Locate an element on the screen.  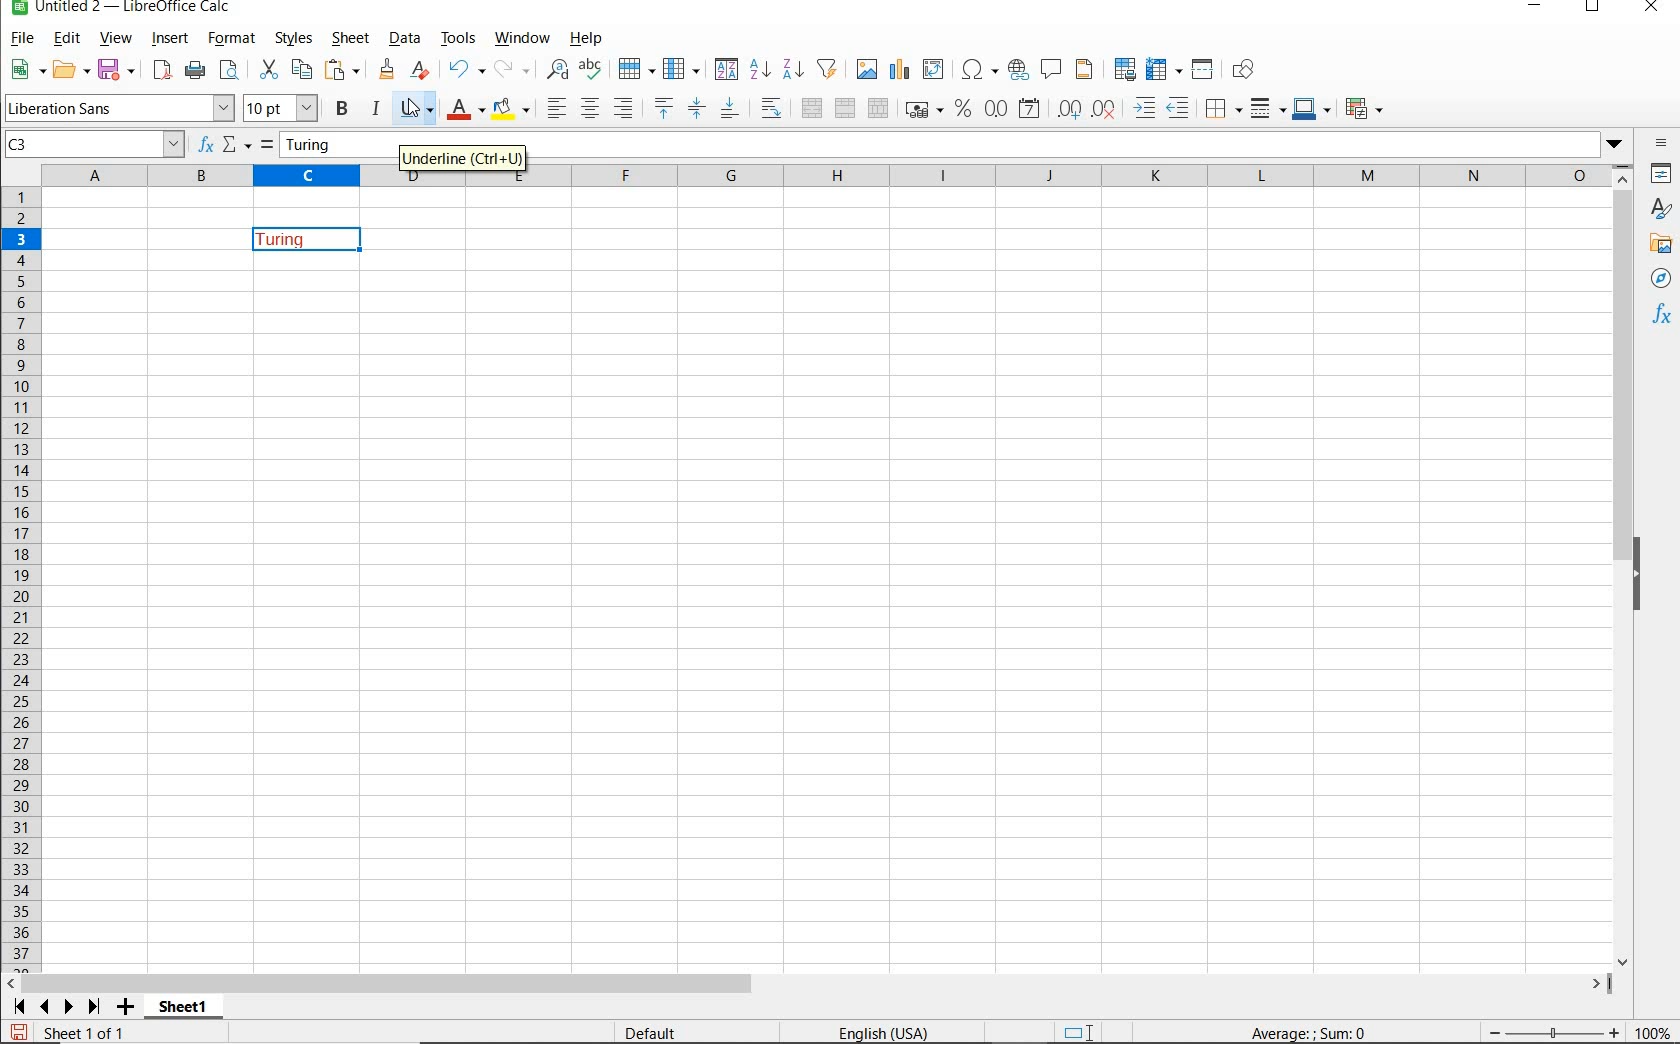
BORDER COLOR is located at coordinates (1311, 108).